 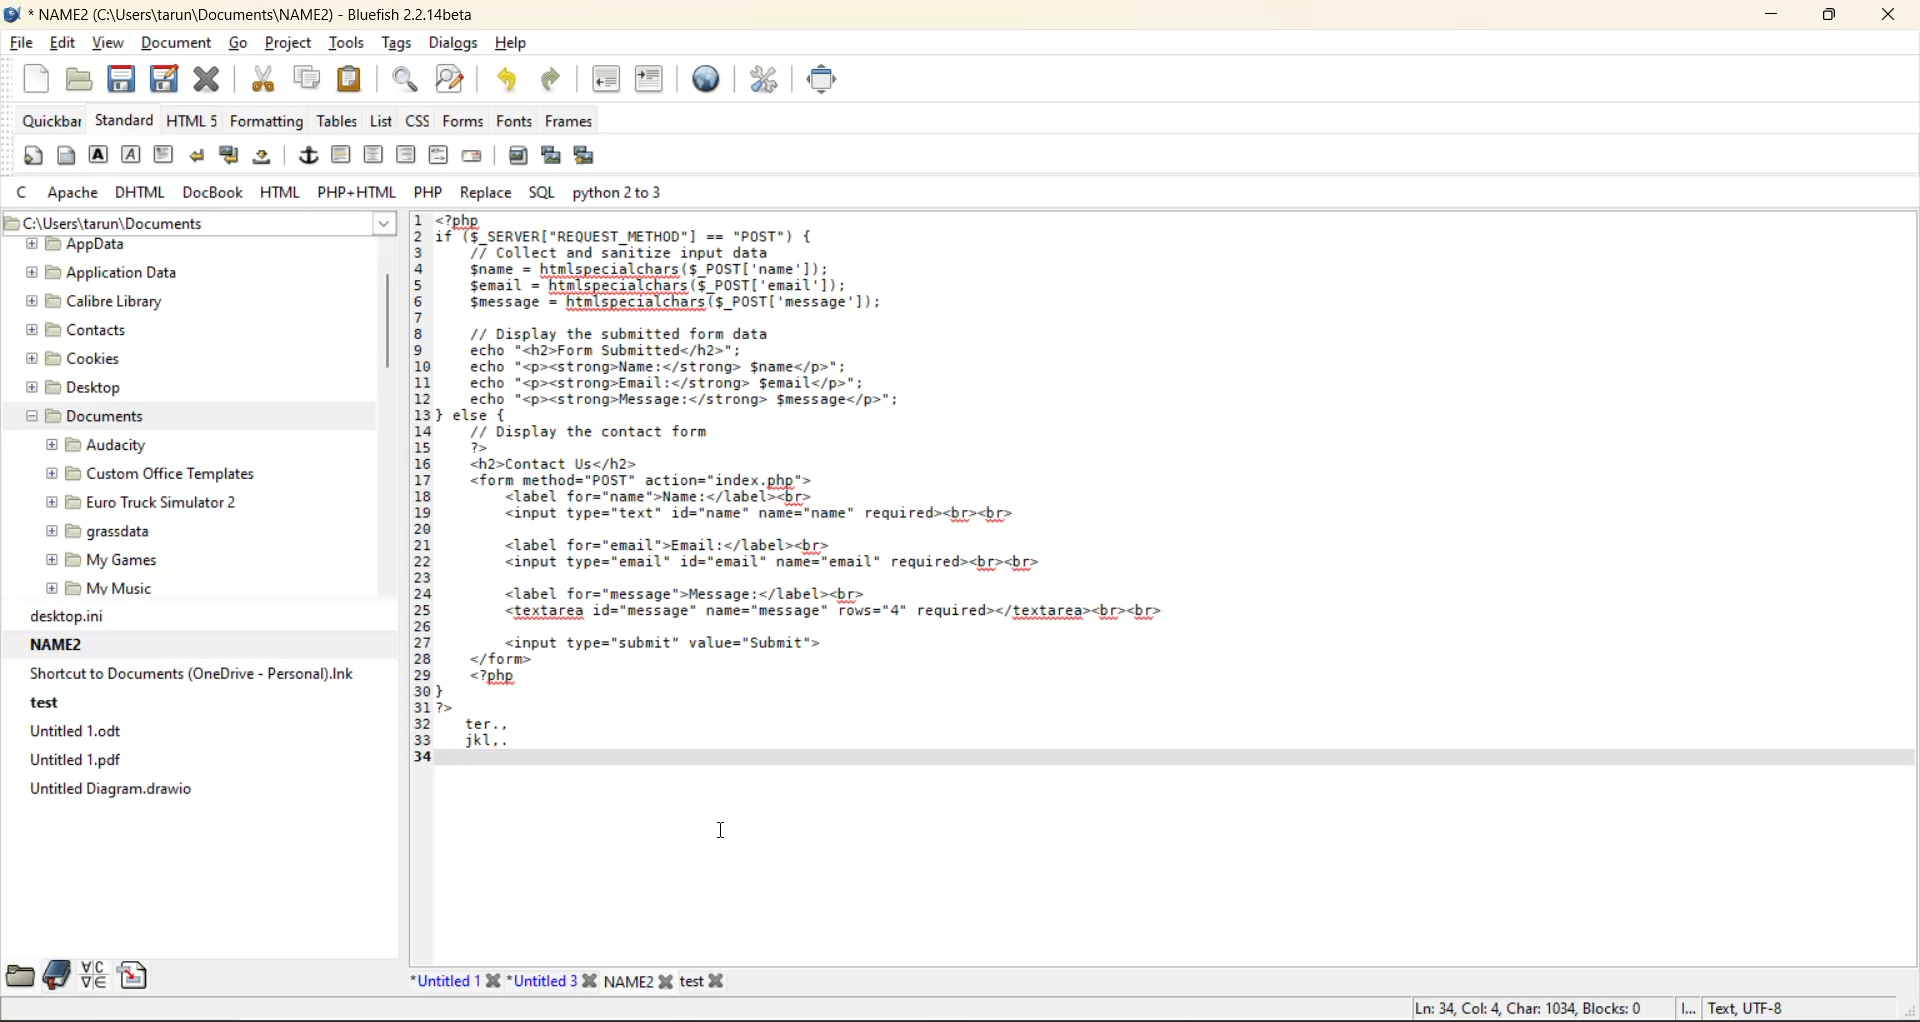 I want to click on test, so click(x=716, y=978).